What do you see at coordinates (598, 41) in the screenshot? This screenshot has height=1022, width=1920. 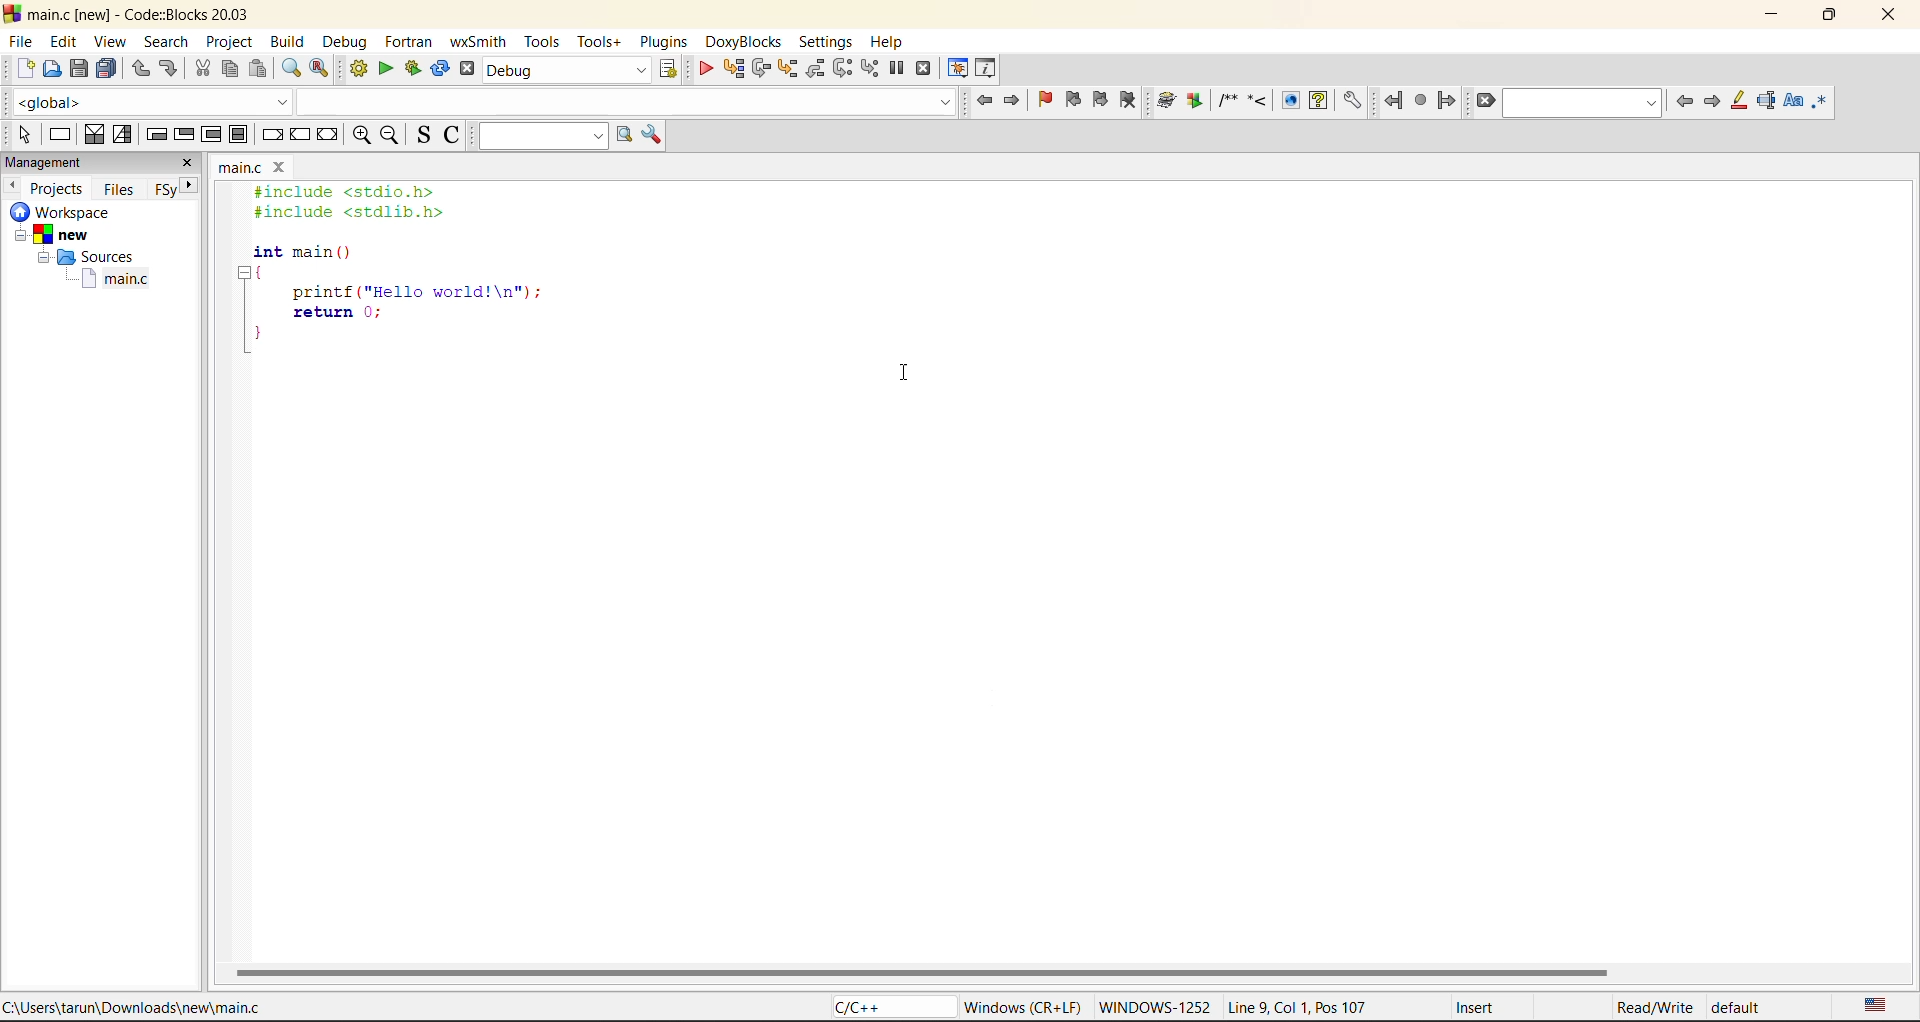 I see `tools+` at bounding box center [598, 41].